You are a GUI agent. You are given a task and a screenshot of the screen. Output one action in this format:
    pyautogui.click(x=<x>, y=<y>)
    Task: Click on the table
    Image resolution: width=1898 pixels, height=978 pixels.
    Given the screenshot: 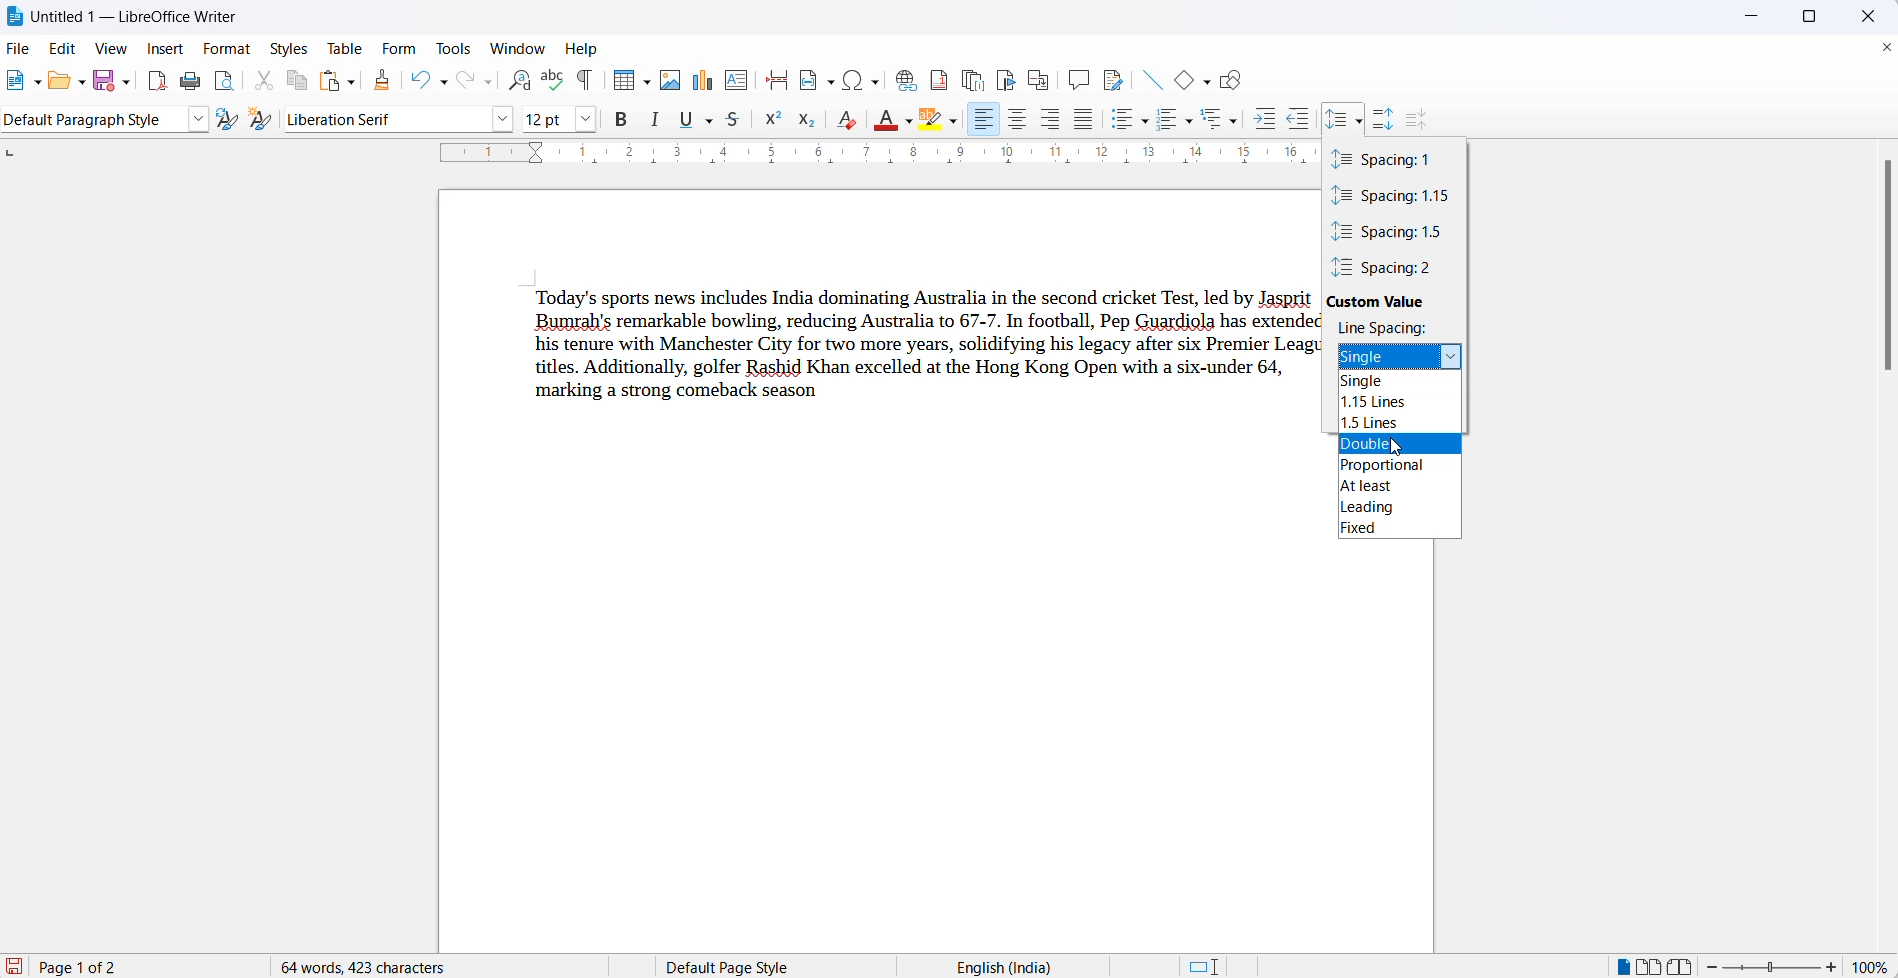 What is the action you would take?
    pyautogui.click(x=346, y=45)
    